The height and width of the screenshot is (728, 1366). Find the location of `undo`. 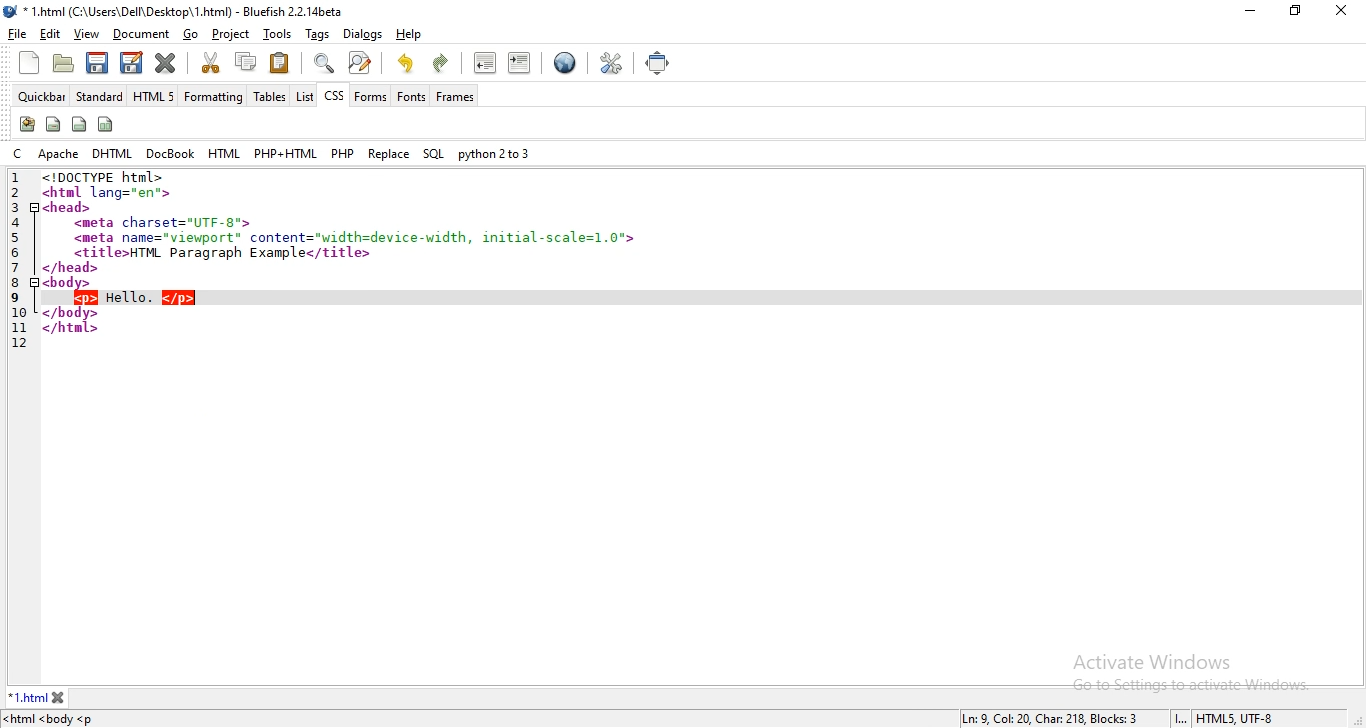

undo is located at coordinates (405, 61).